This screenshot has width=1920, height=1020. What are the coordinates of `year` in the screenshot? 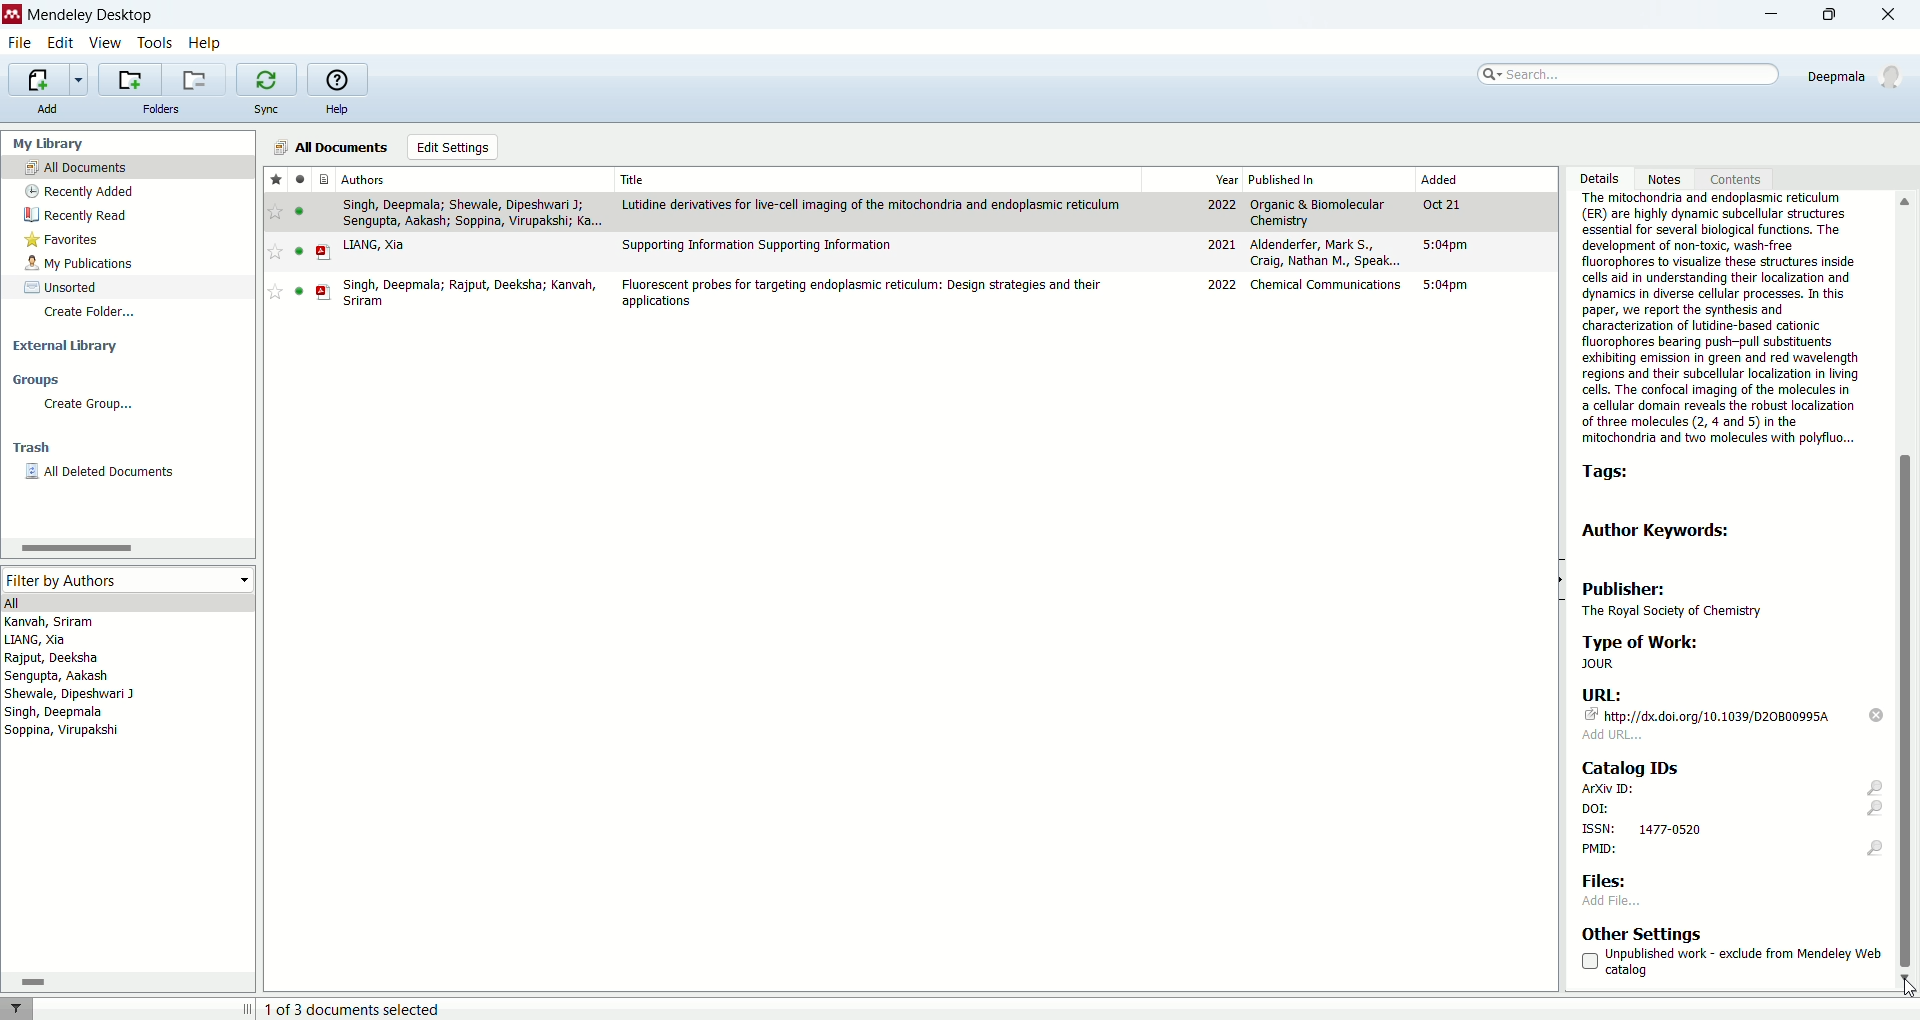 It's located at (1227, 180).